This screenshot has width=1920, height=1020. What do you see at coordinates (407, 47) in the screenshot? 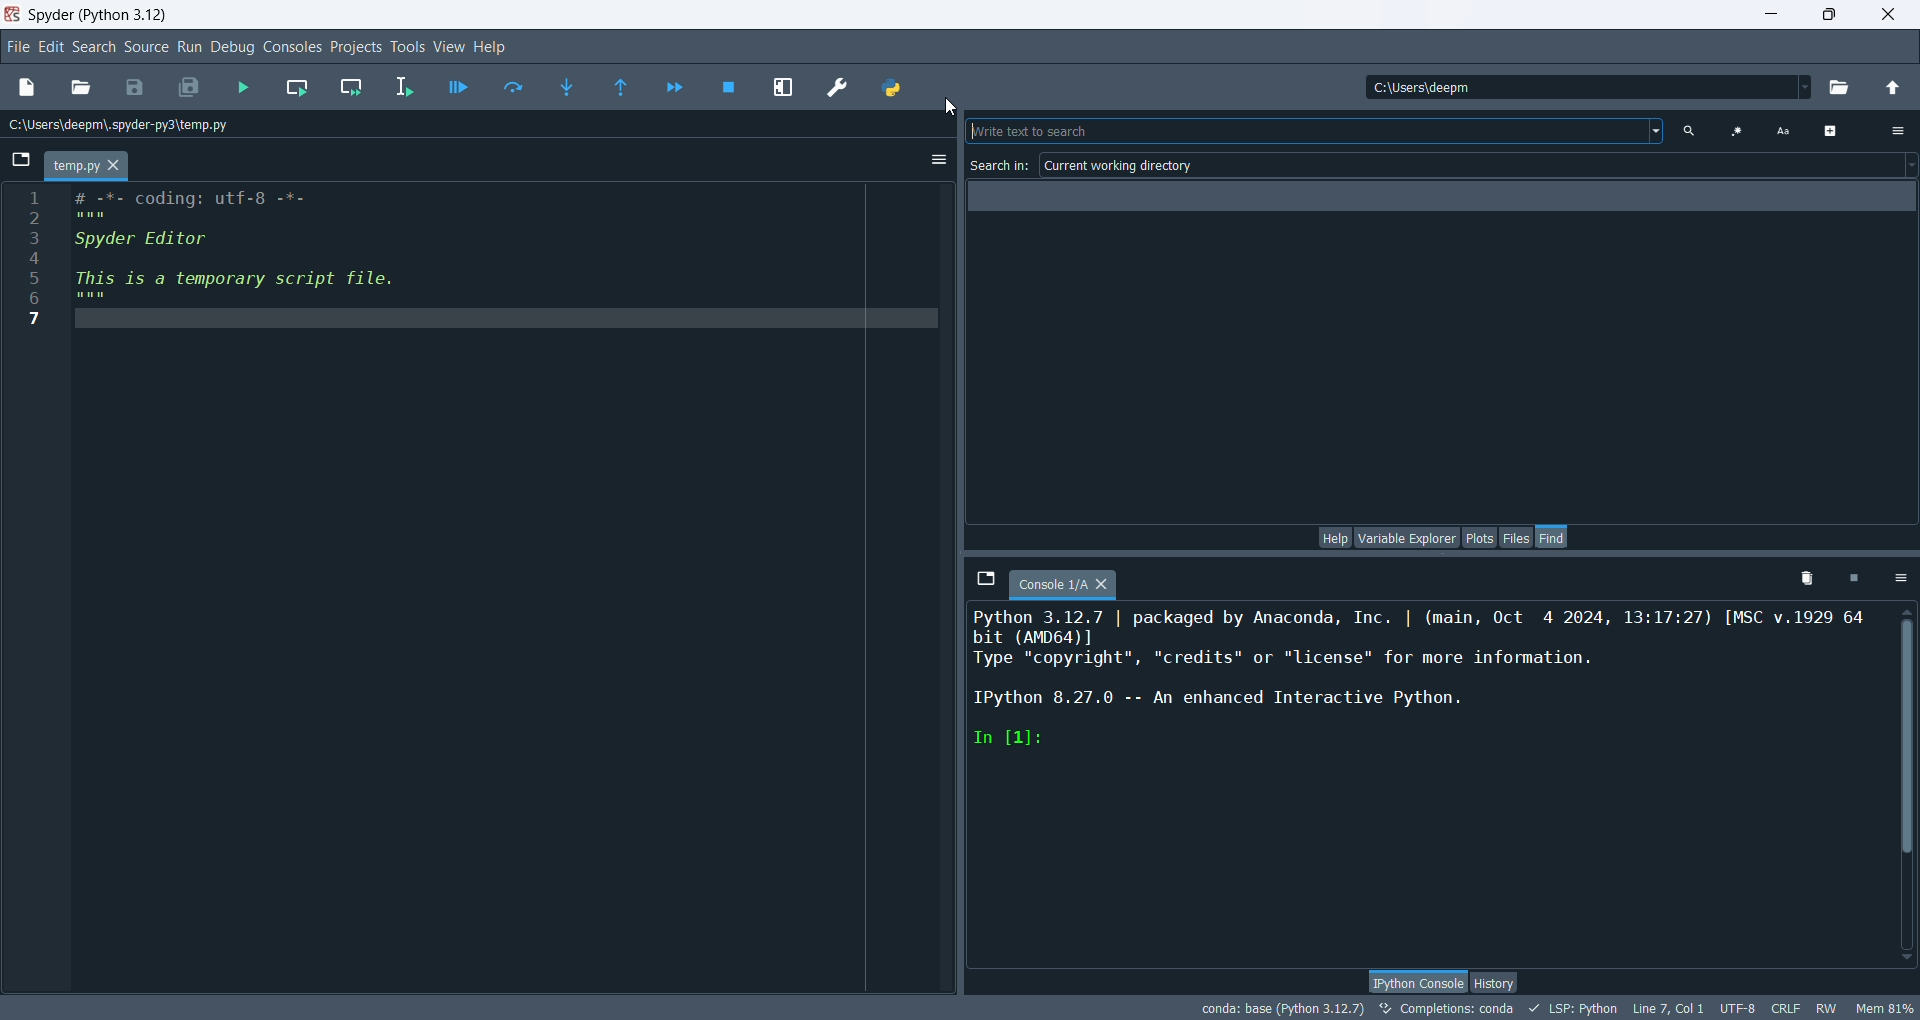
I see `tools` at bounding box center [407, 47].